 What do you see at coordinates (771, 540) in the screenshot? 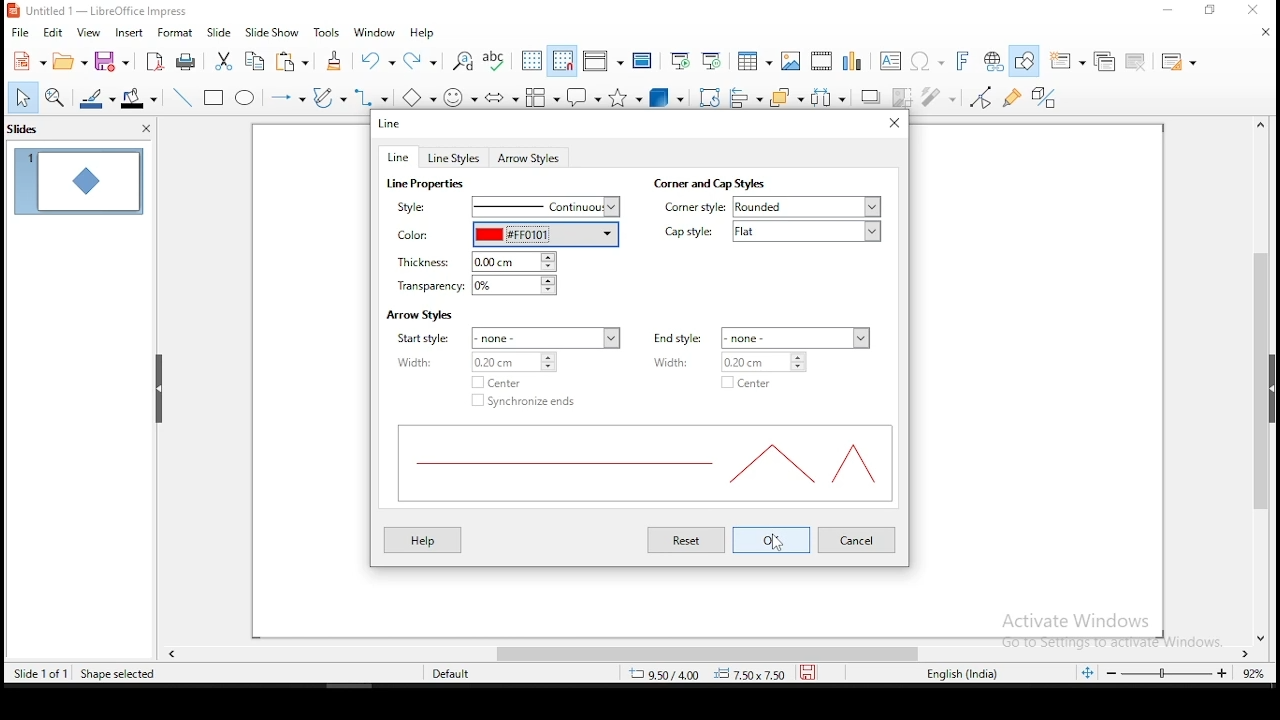
I see `ok` at bounding box center [771, 540].